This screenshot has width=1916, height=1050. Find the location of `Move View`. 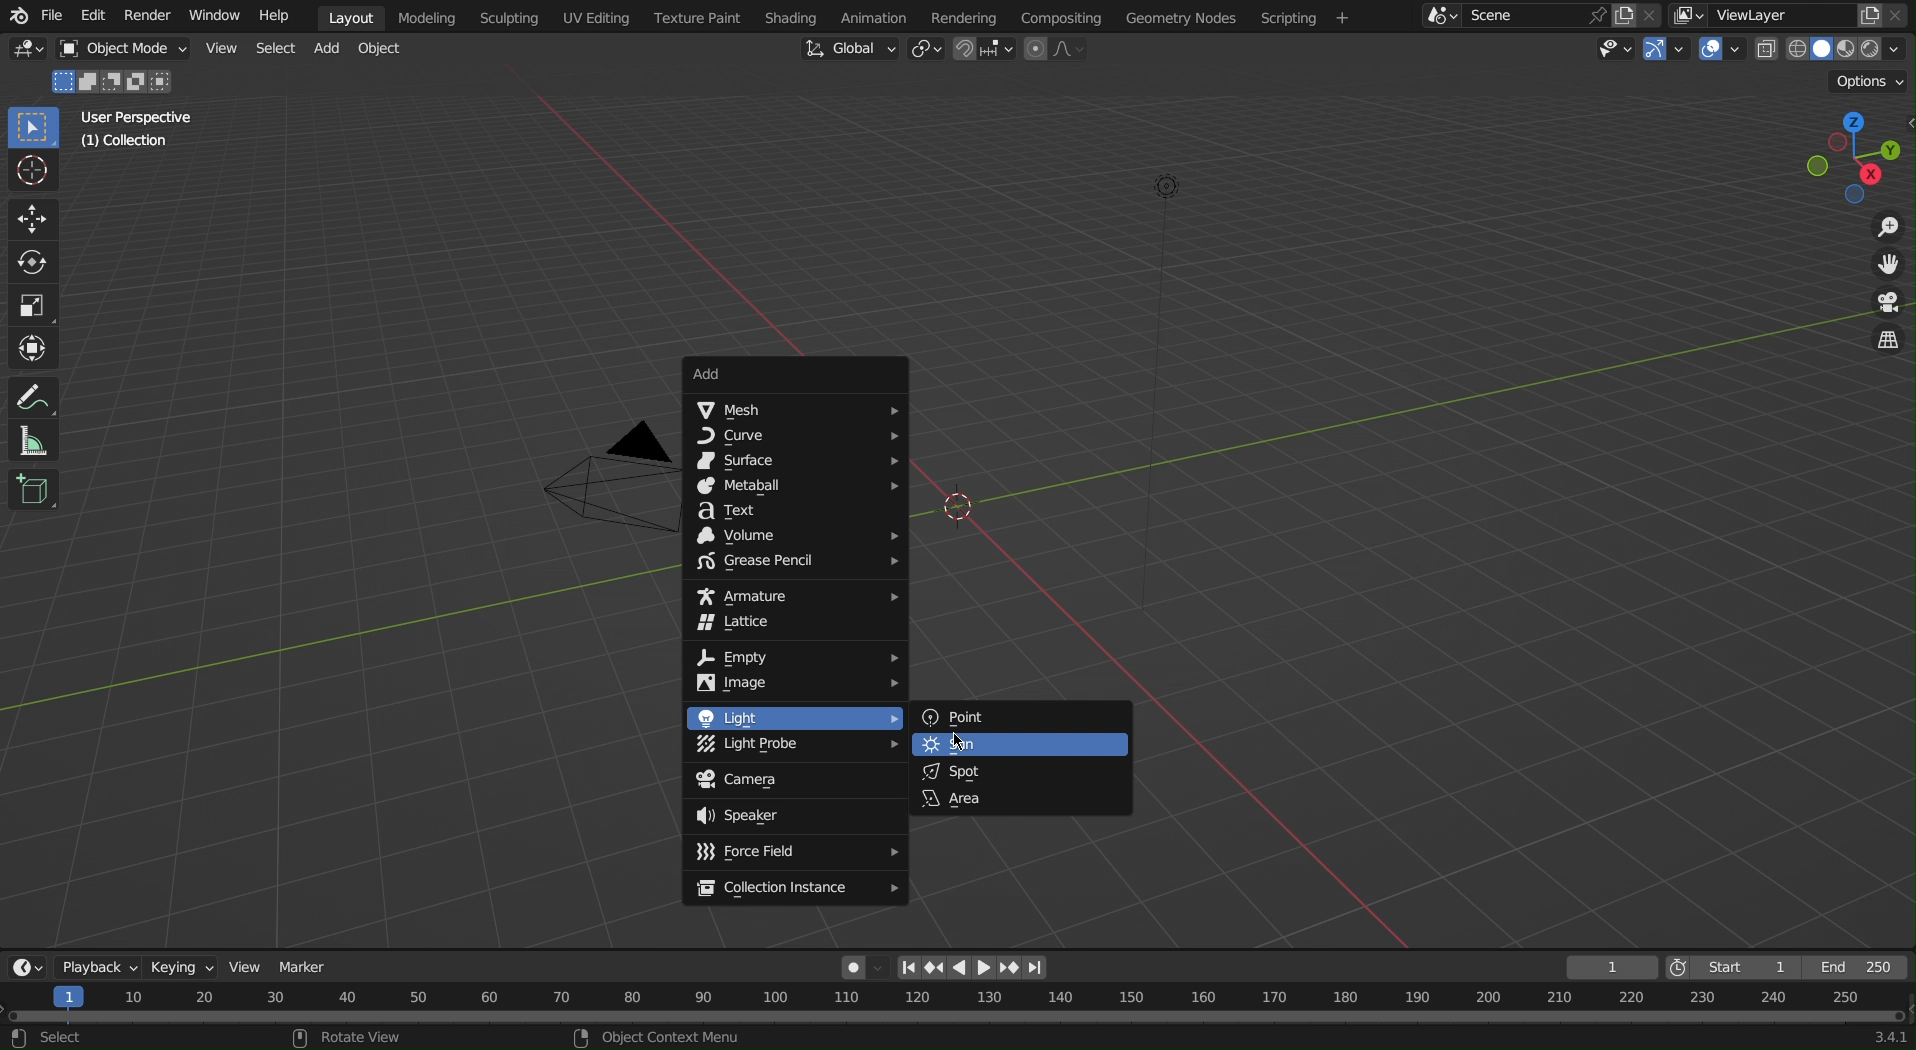

Move View is located at coordinates (1886, 267).